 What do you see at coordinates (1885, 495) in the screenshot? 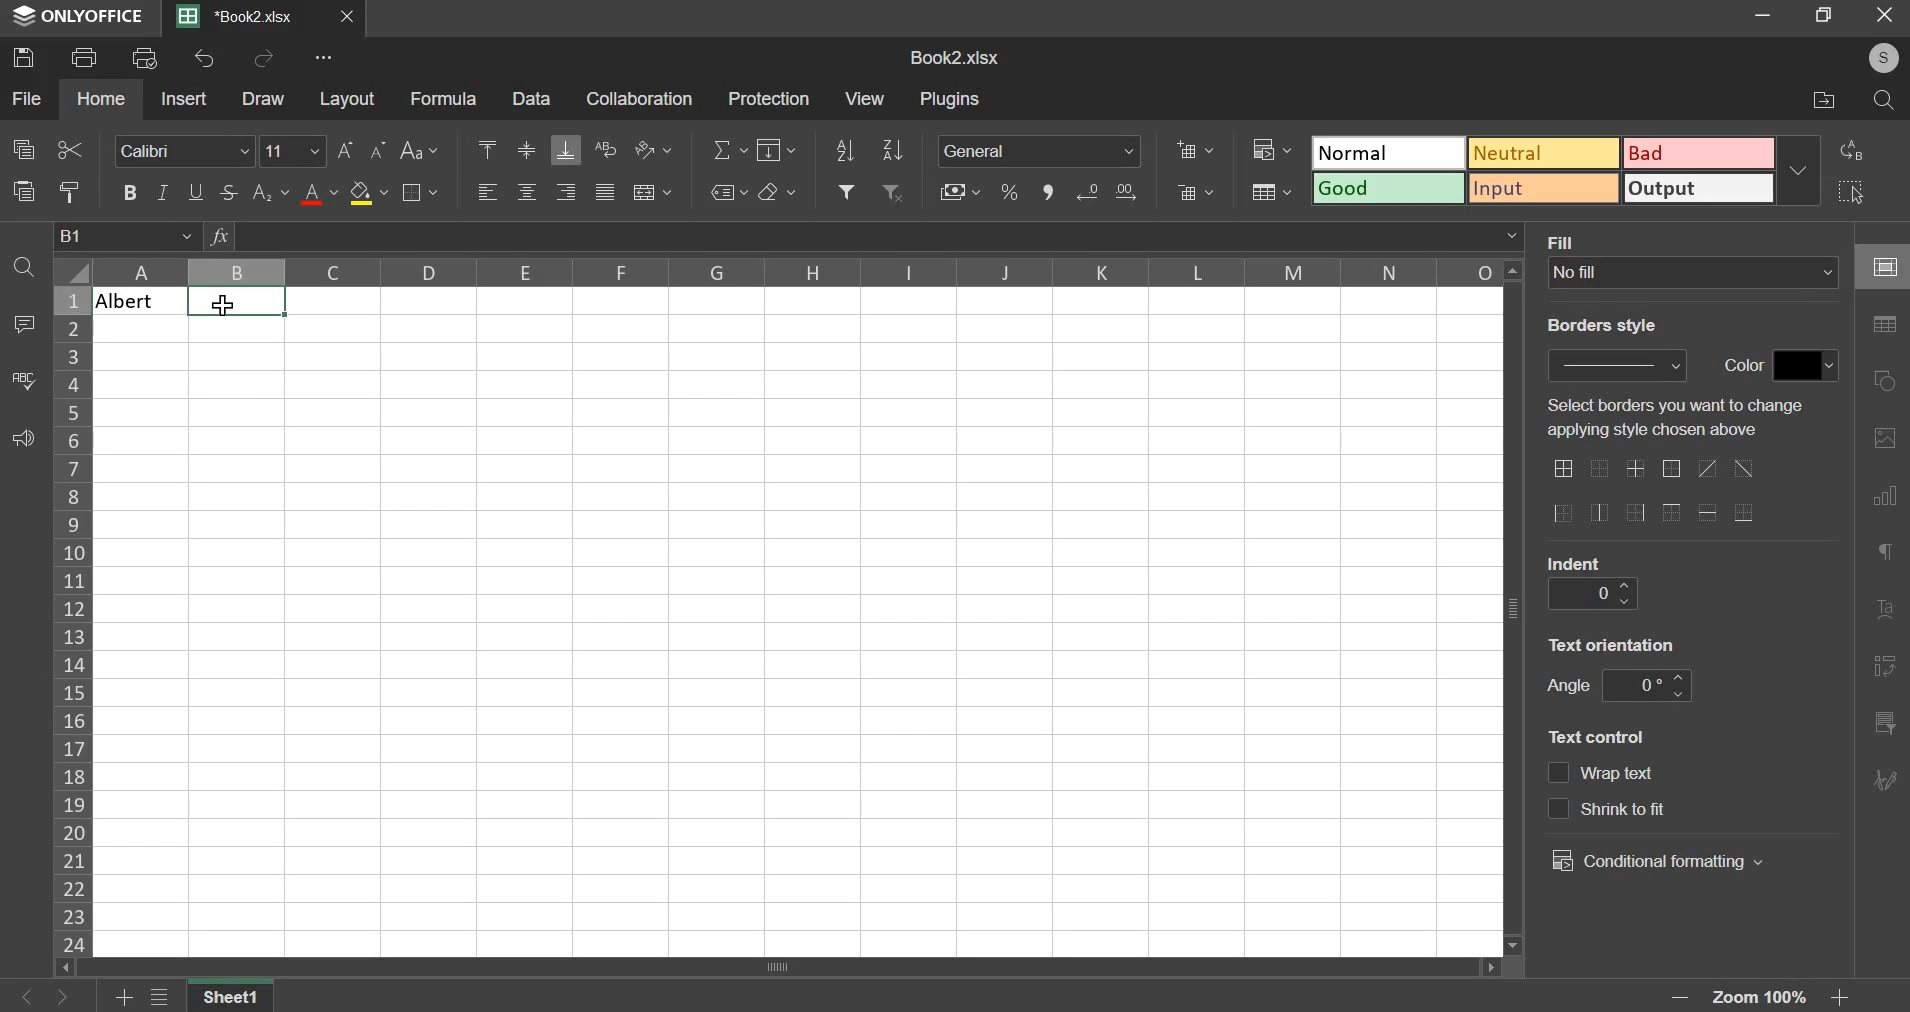
I see `chart settings` at bounding box center [1885, 495].